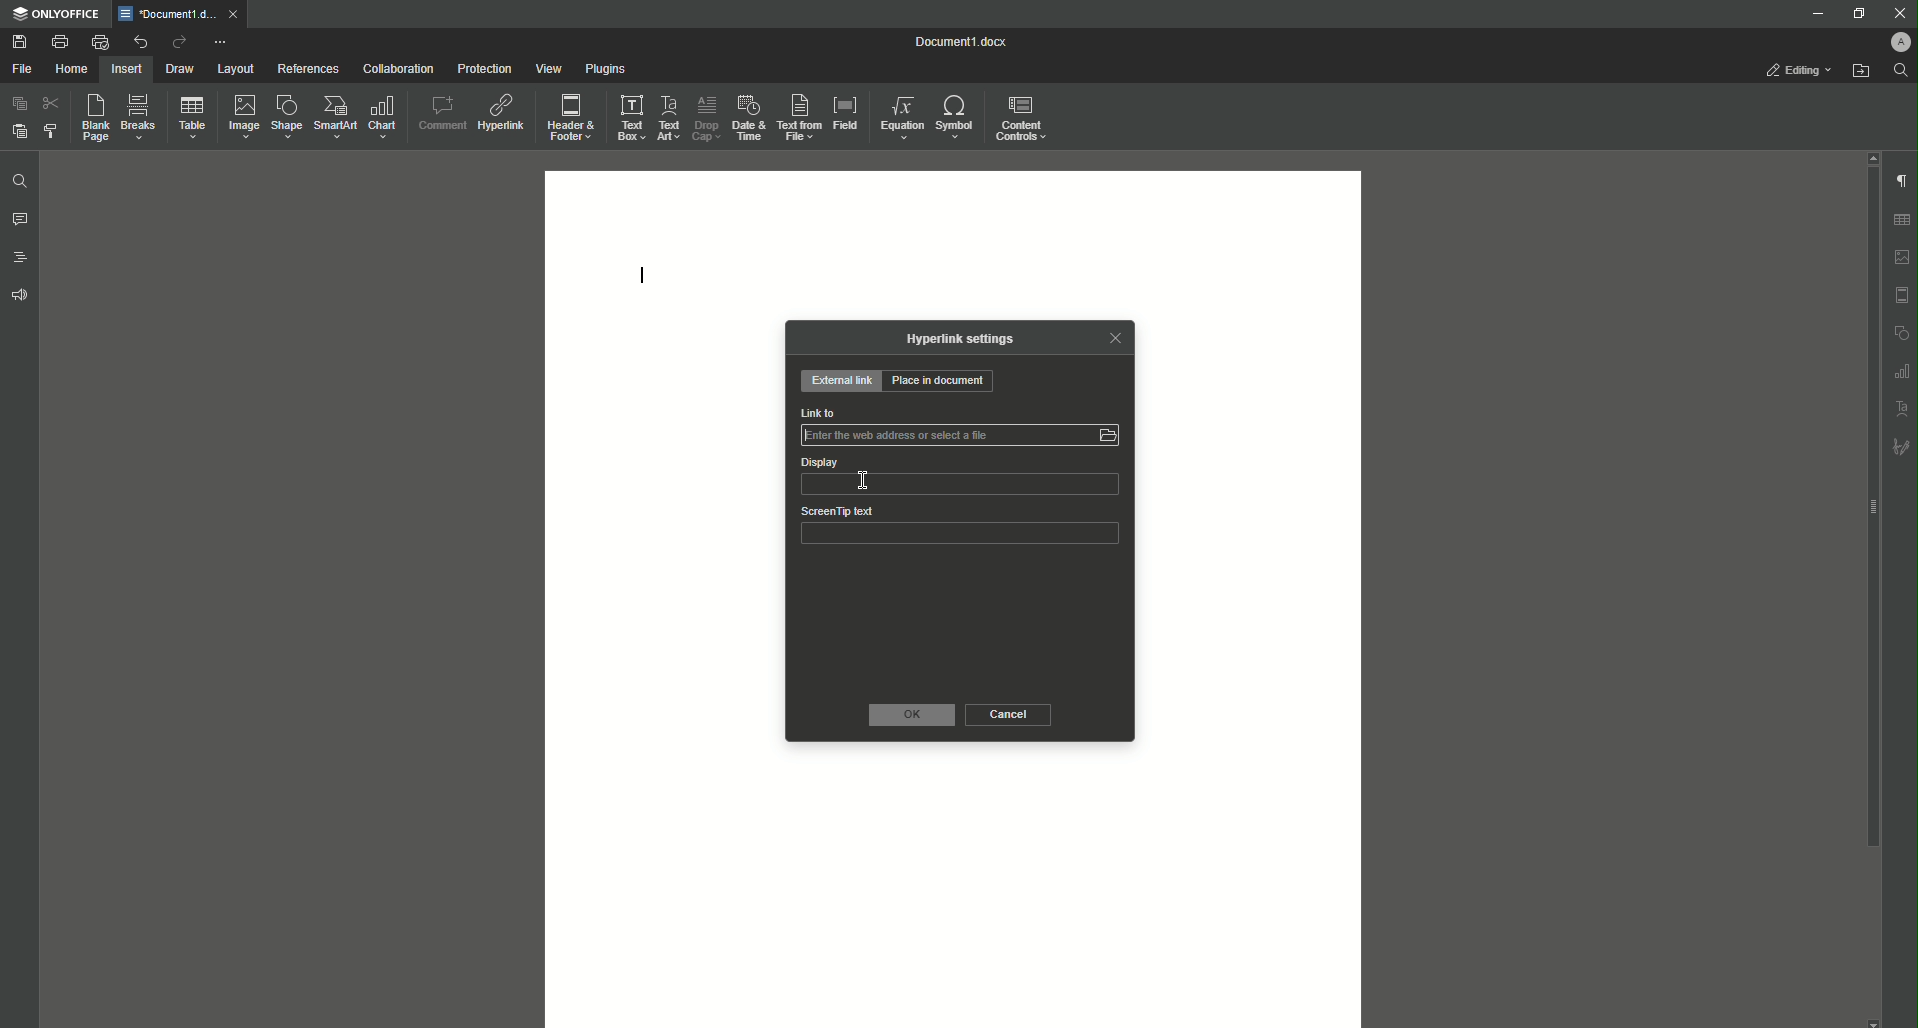  Describe the element at coordinates (639, 277) in the screenshot. I see `Text Line` at that location.